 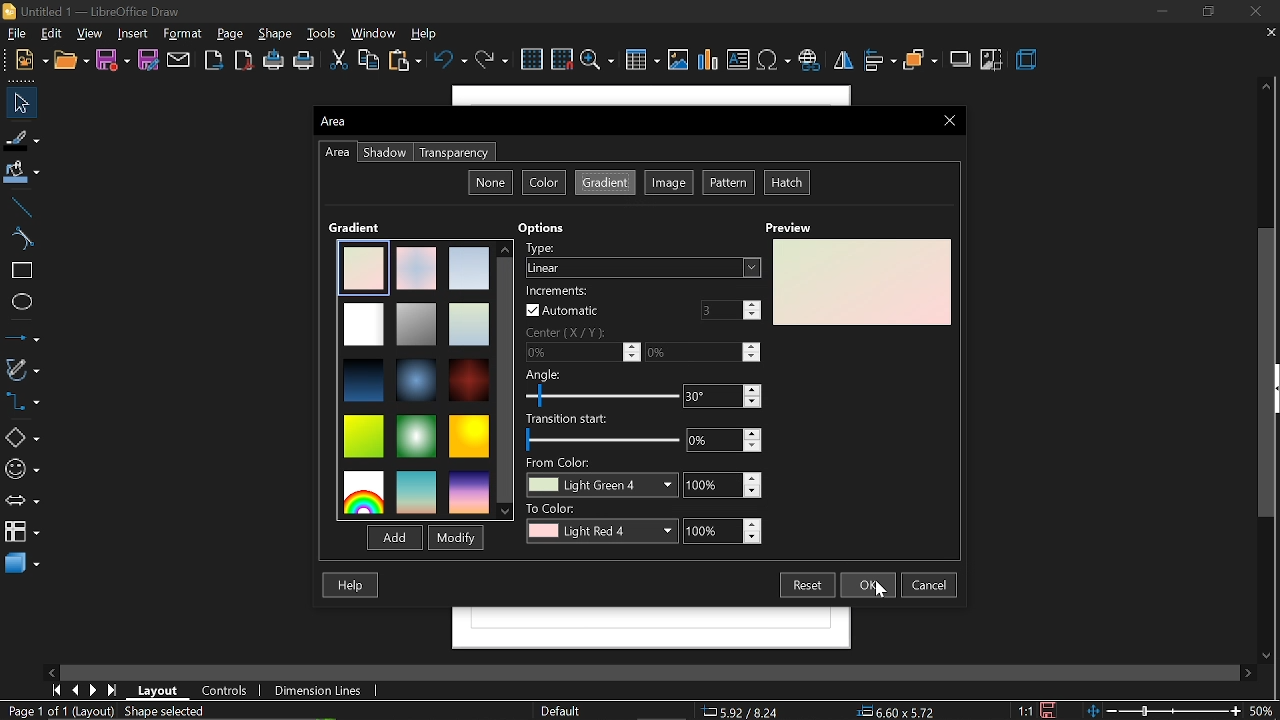 I want to click on redo, so click(x=493, y=61).